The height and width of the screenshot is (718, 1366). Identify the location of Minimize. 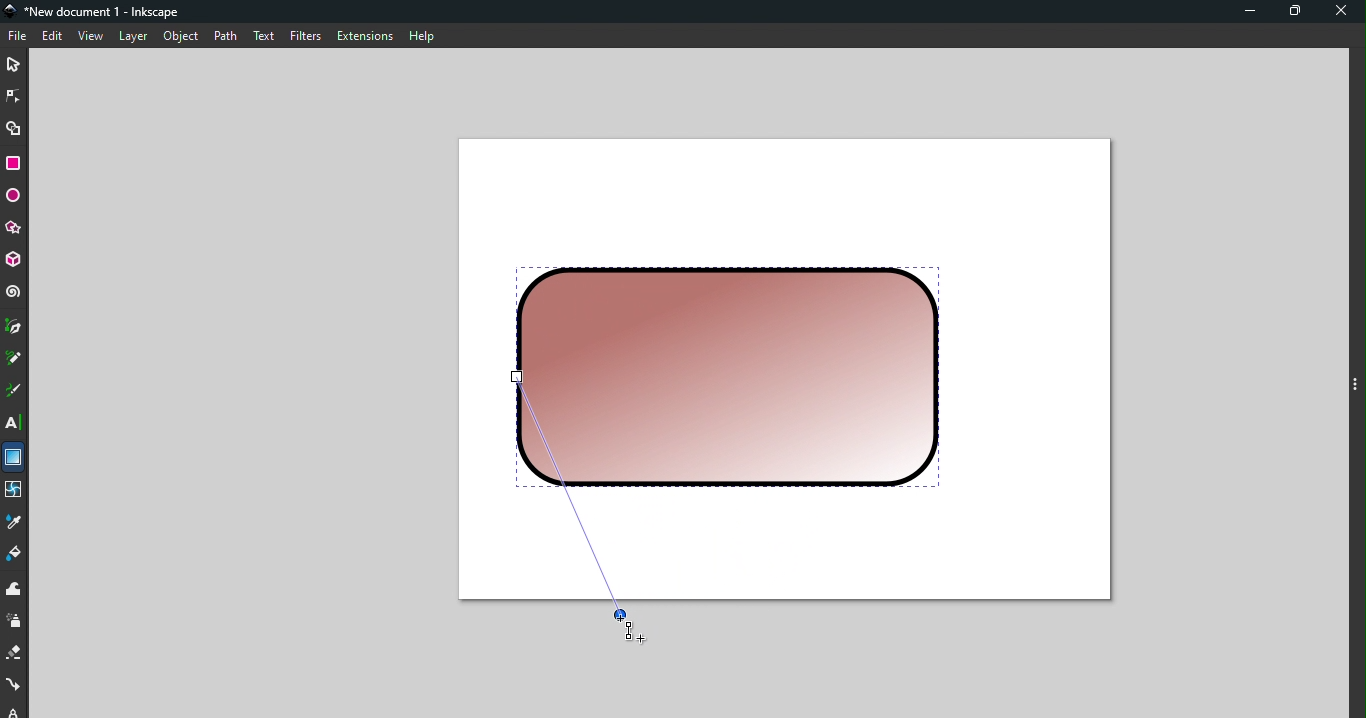
(1245, 13).